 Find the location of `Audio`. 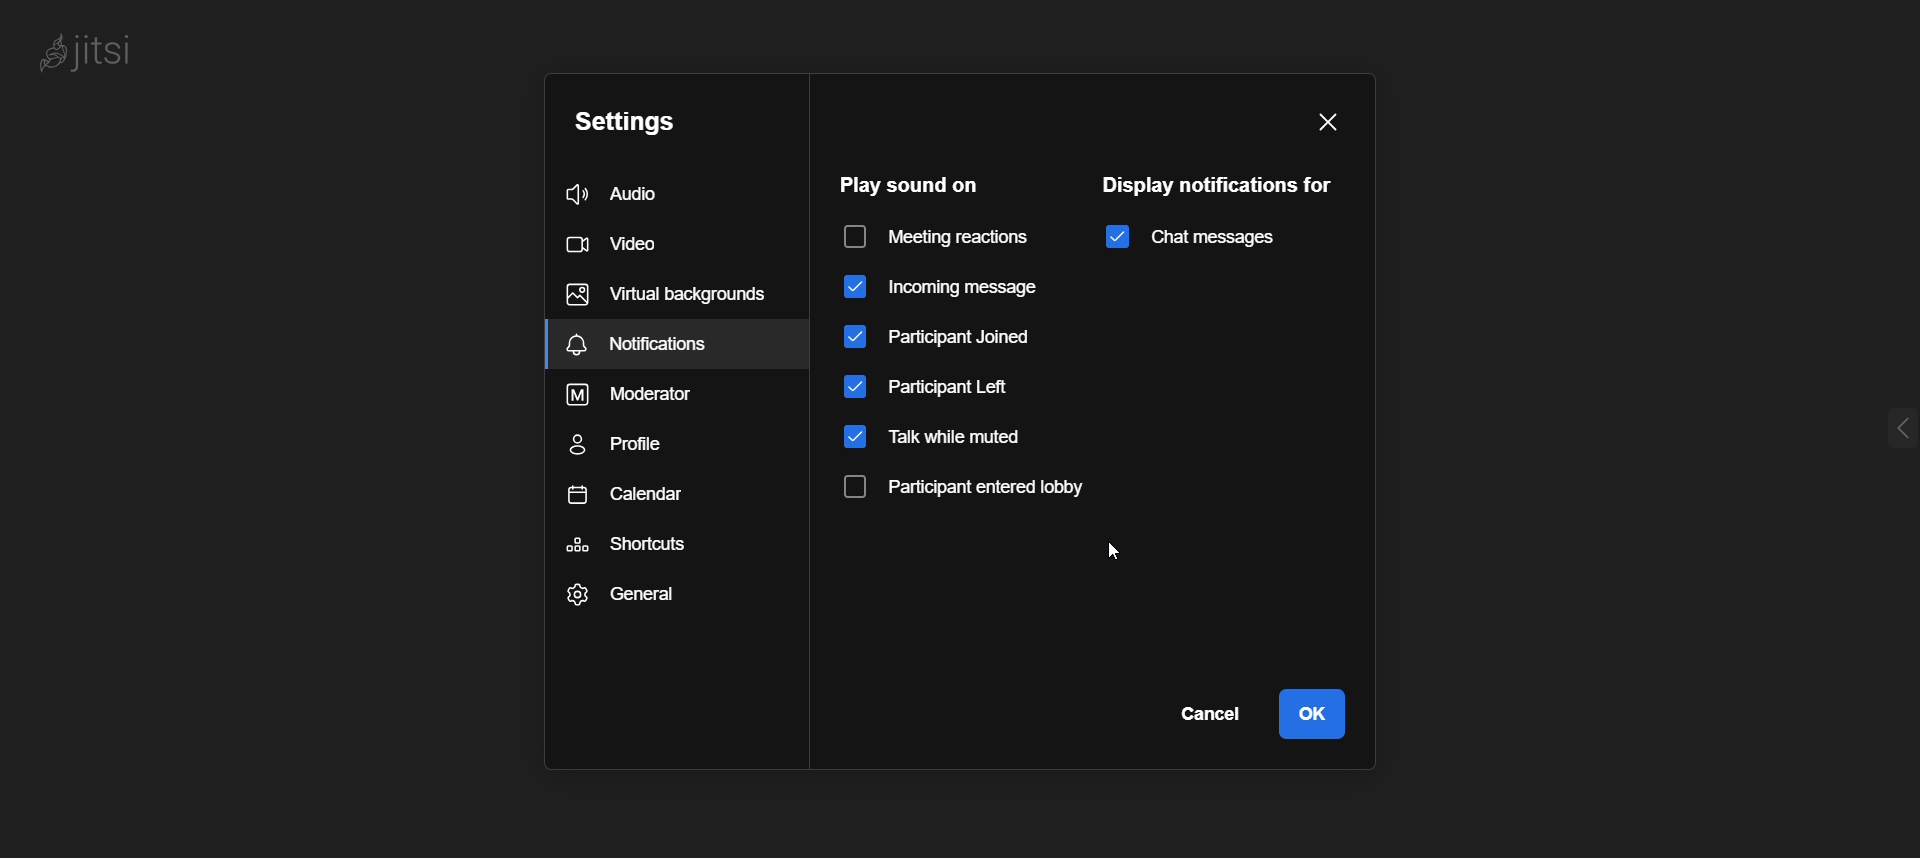

Audio is located at coordinates (658, 193).